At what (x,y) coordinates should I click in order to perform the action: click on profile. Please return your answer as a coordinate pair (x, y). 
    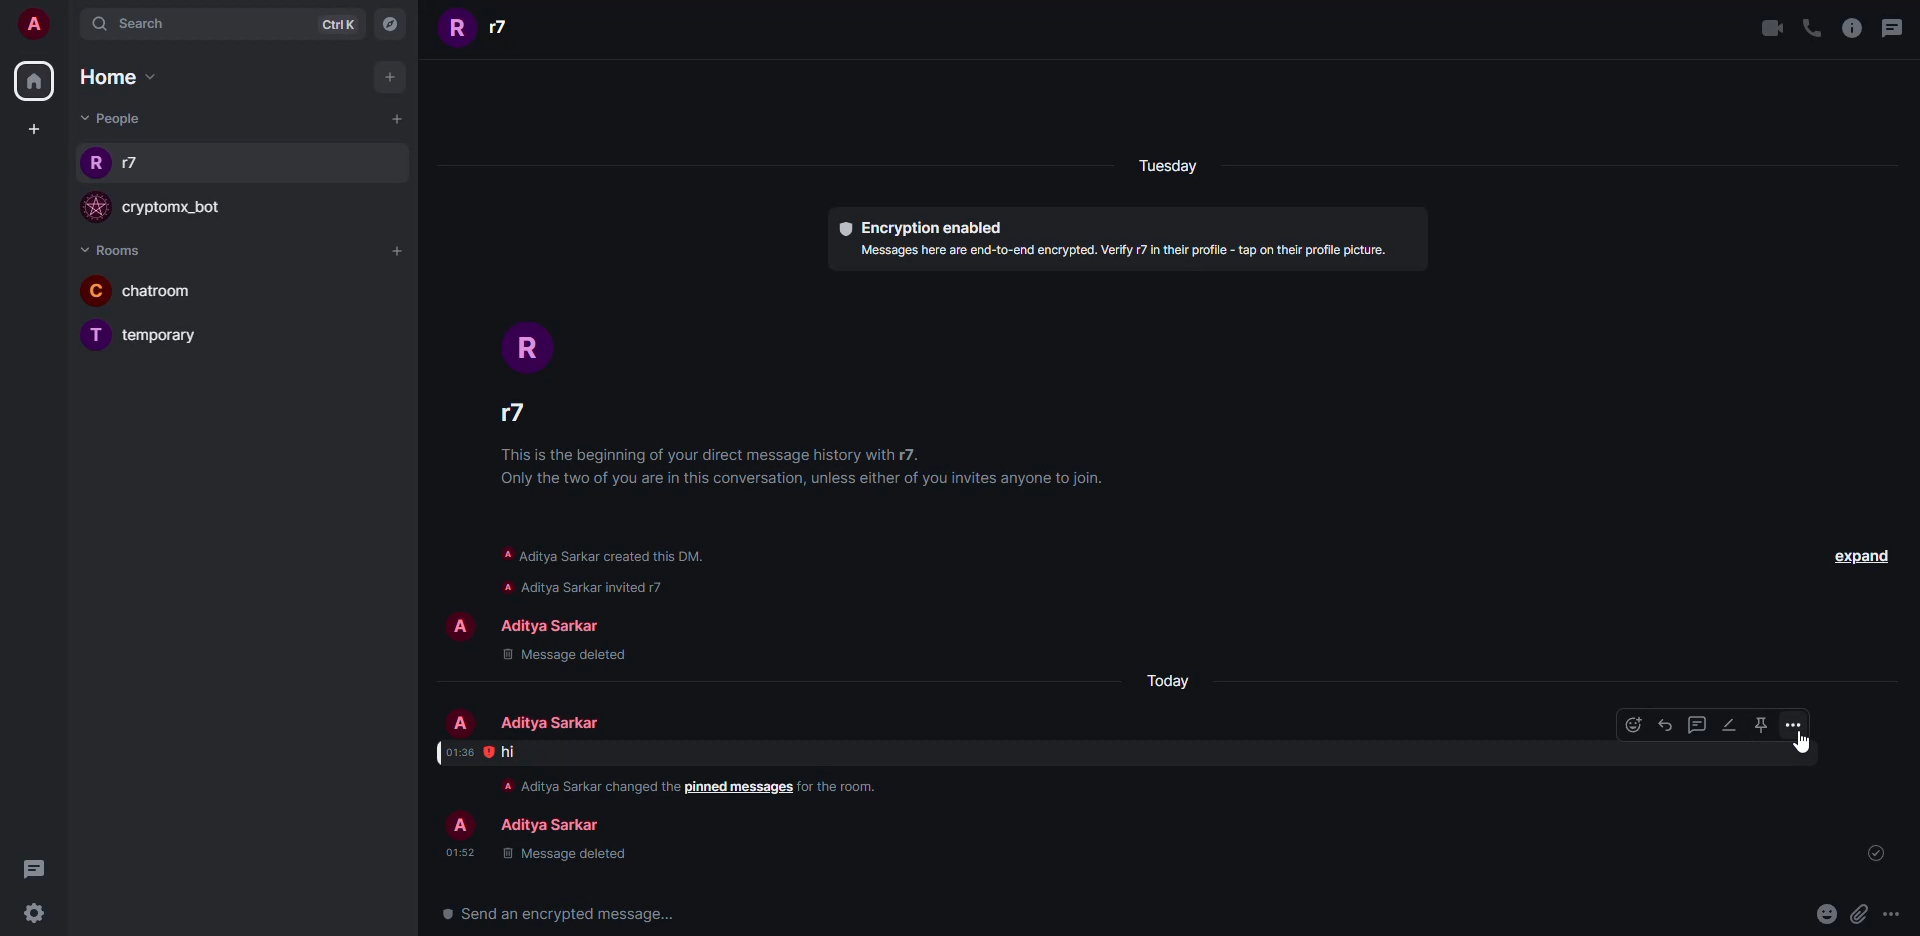
    Looking at the image, I should click on (458, 30).